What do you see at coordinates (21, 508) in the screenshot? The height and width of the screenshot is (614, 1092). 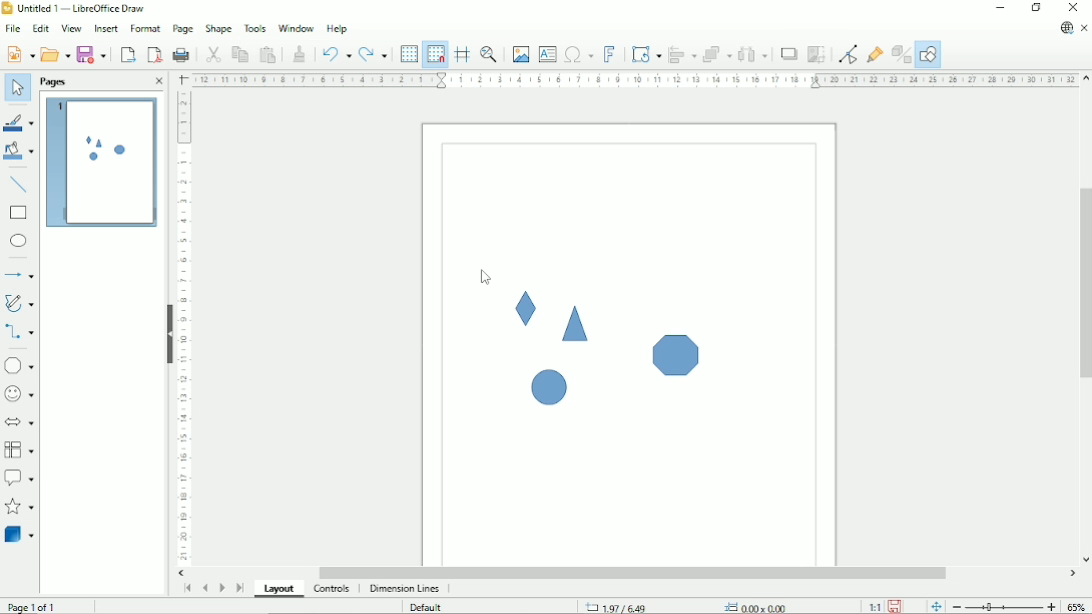 I see `Stars and banners` at bounding box center [21, 508].